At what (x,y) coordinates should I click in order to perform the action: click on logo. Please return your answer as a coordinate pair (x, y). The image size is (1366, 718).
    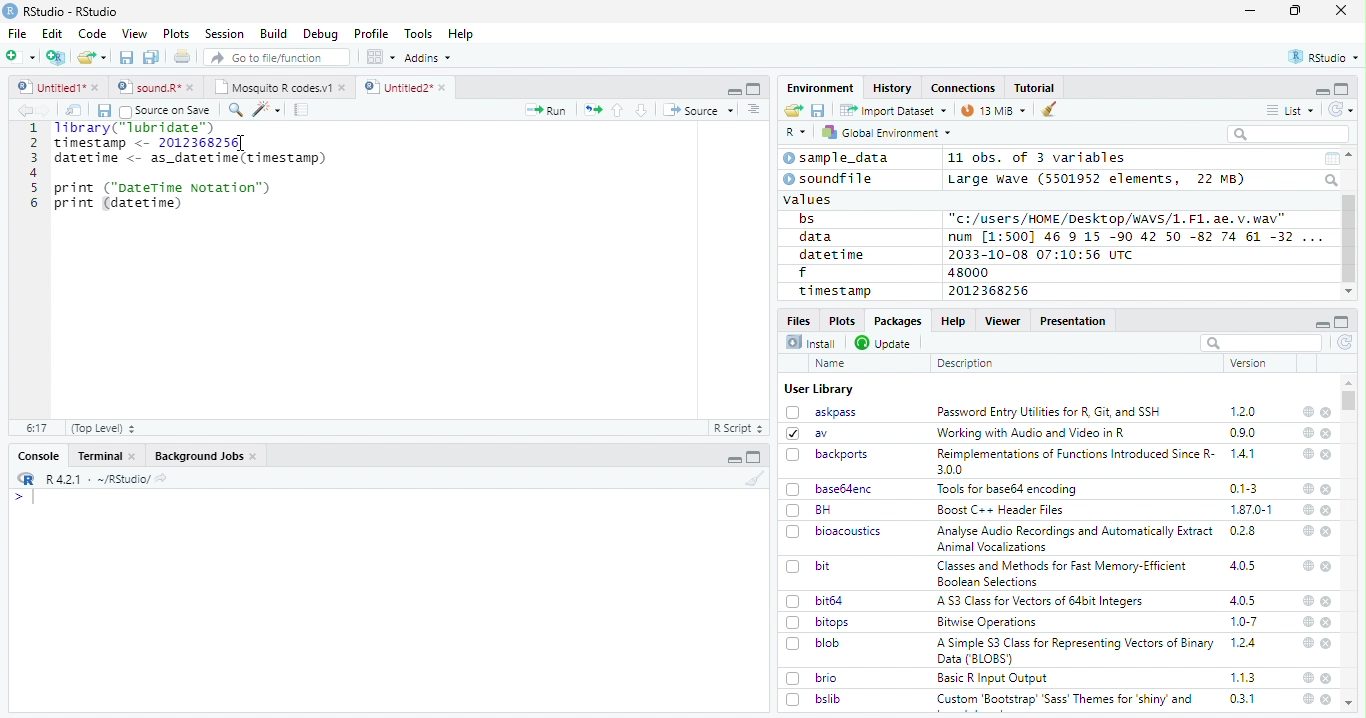
    Looking at the image, I should click on (10, 11).